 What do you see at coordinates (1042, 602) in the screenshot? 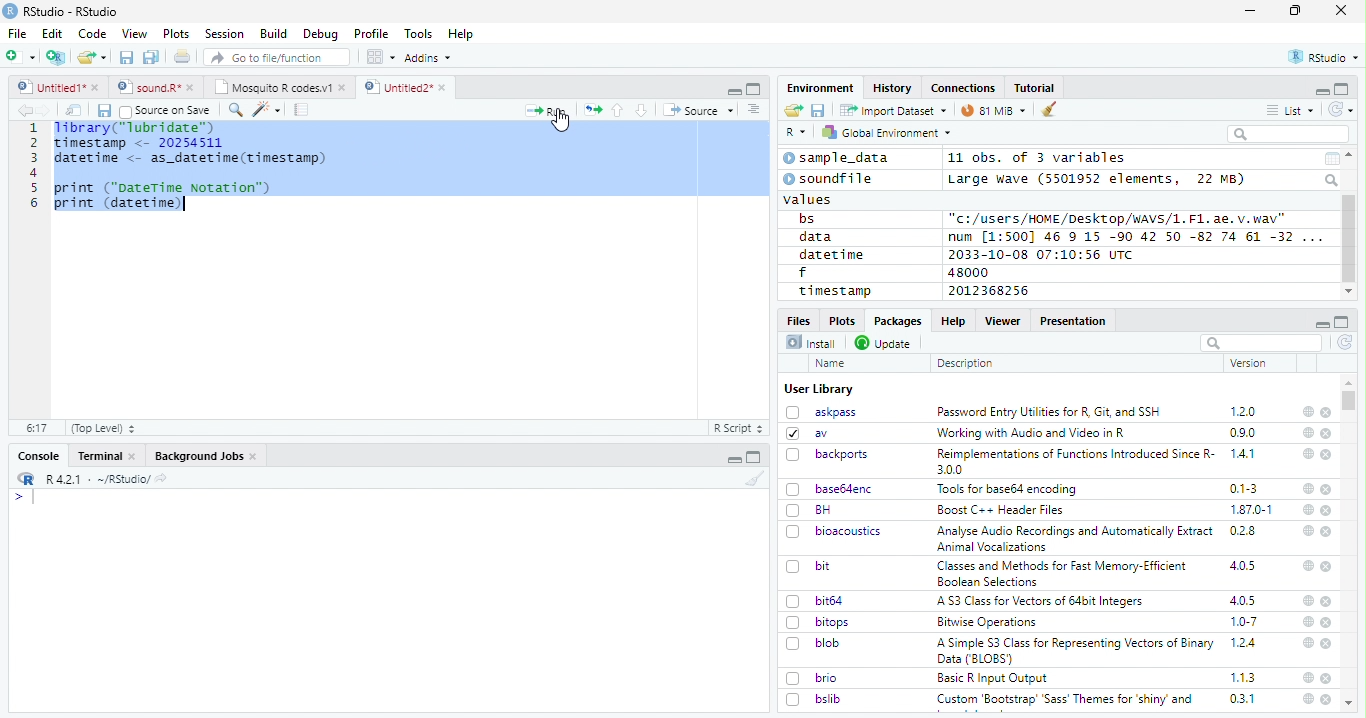
I see `A S3 Class for Vectors of 64bit Integers` at bounding box center [1042, 602].